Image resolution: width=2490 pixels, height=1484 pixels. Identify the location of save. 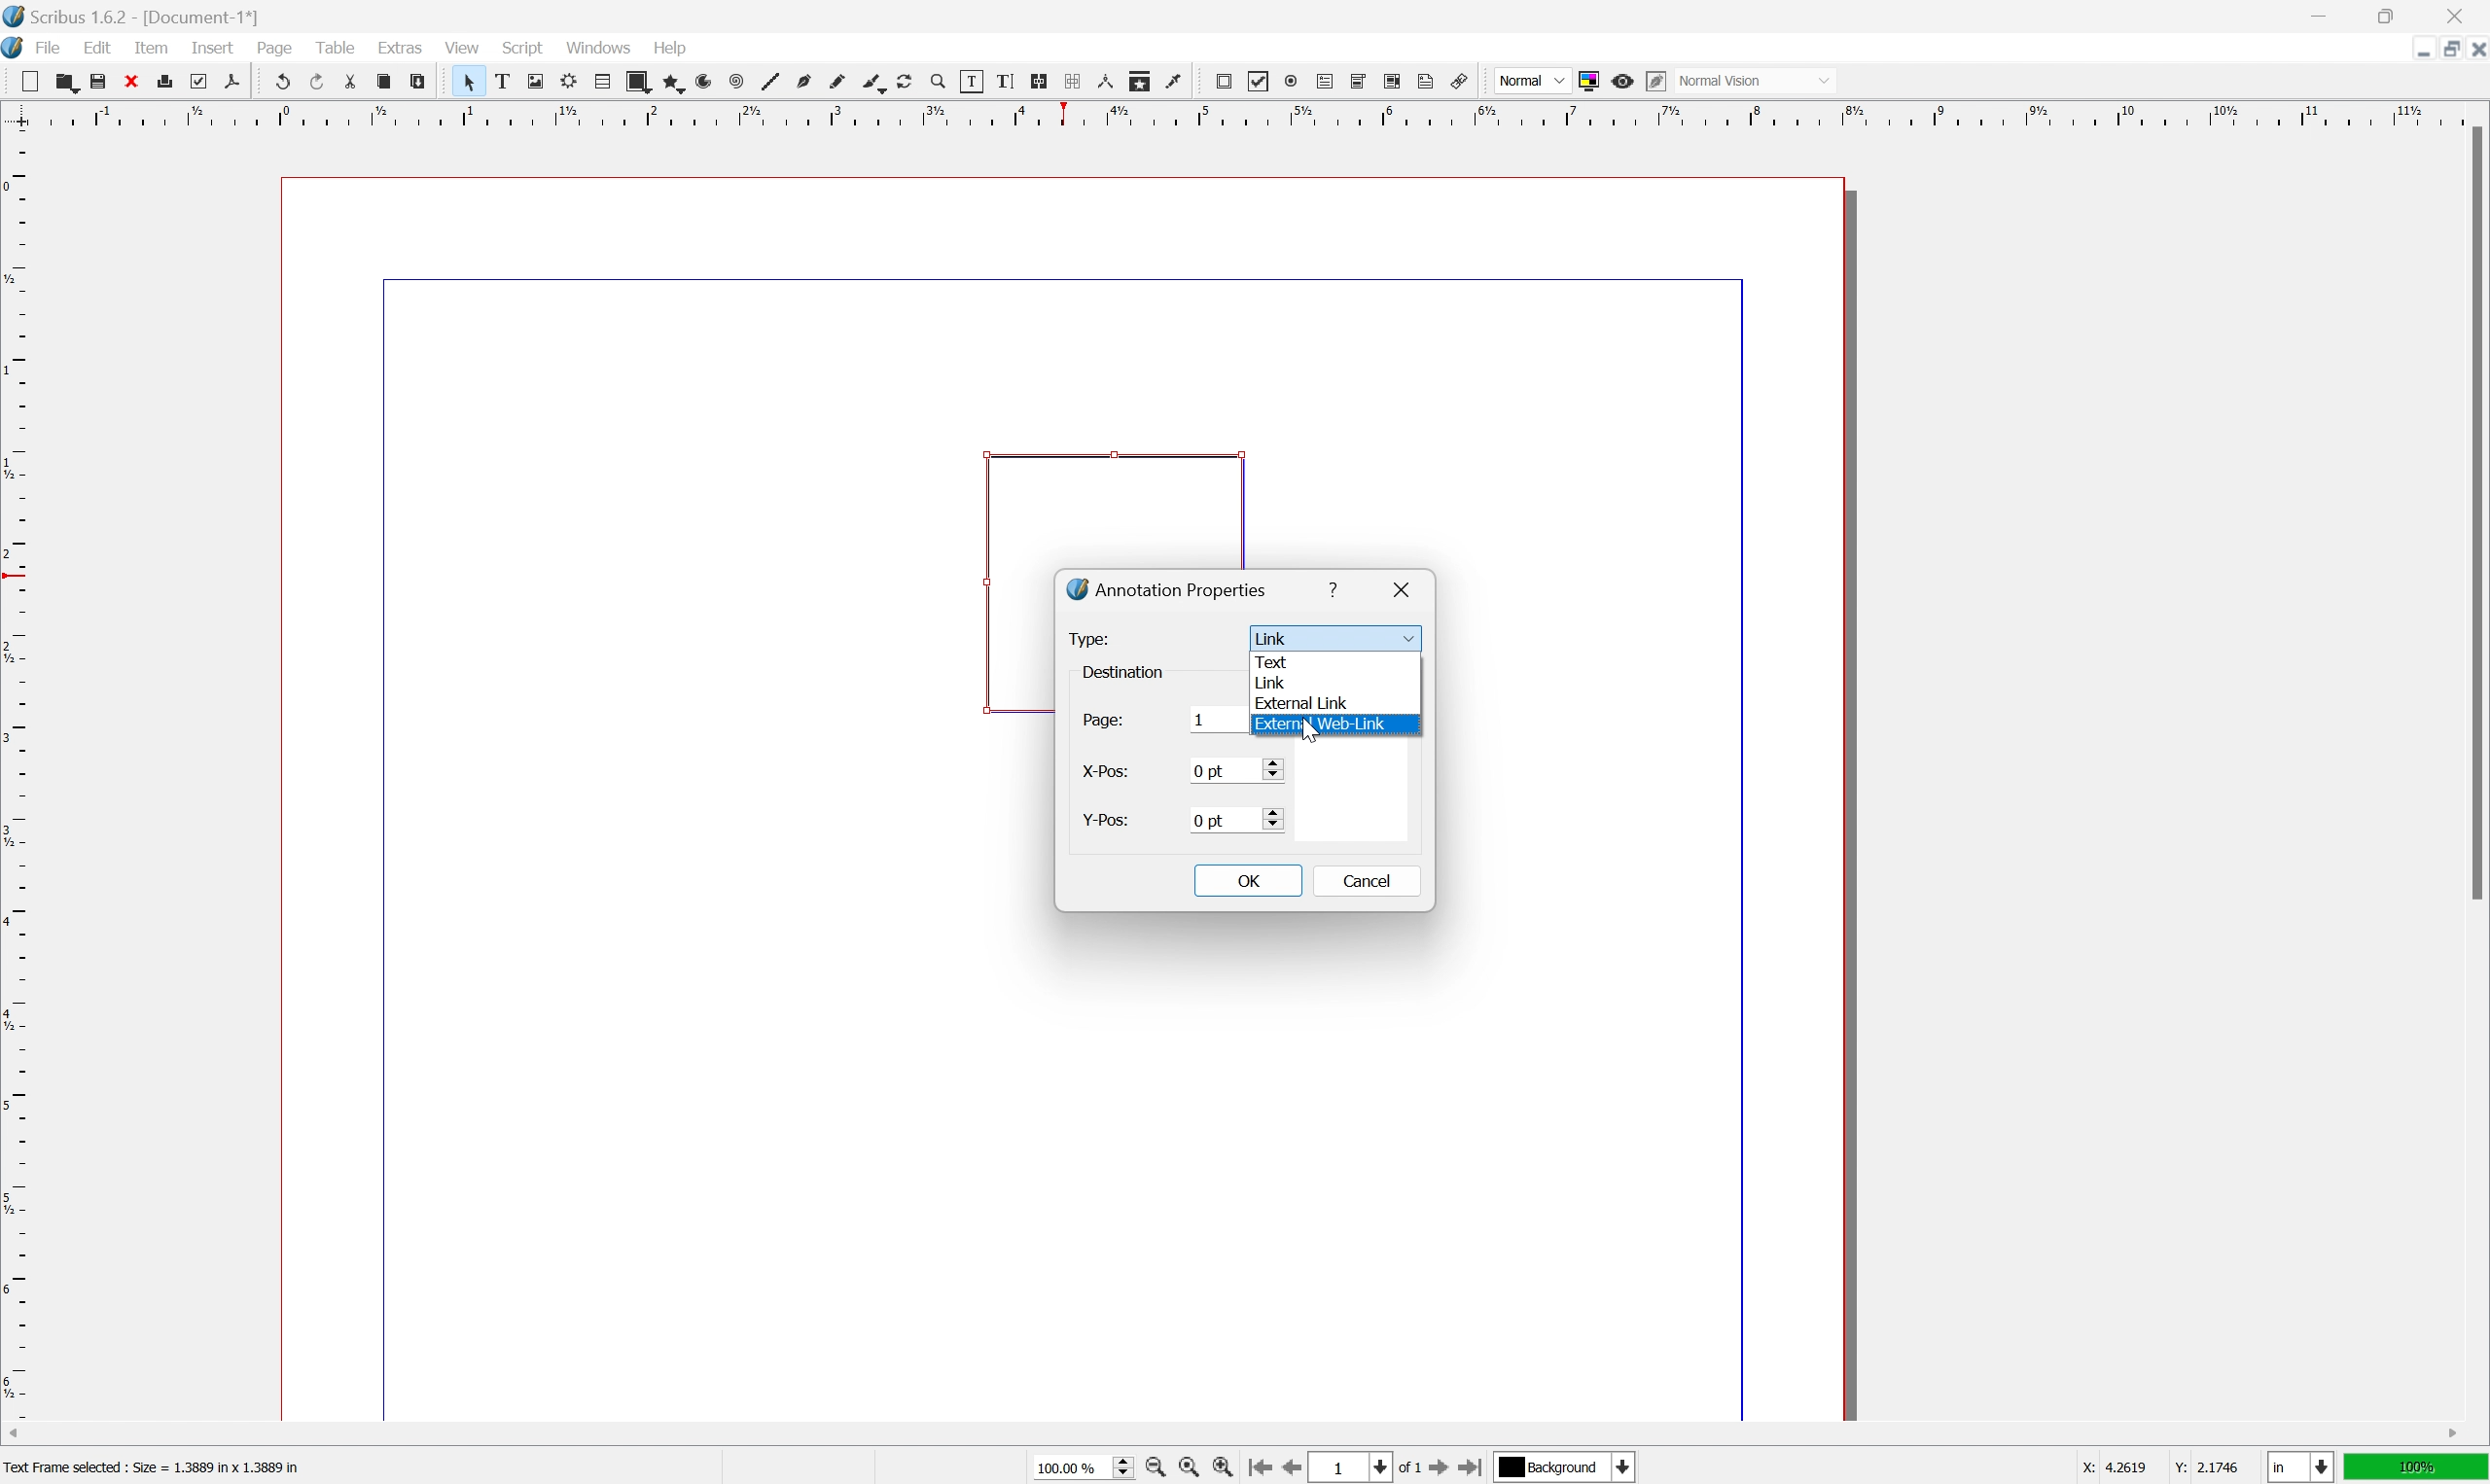
(99, 81).